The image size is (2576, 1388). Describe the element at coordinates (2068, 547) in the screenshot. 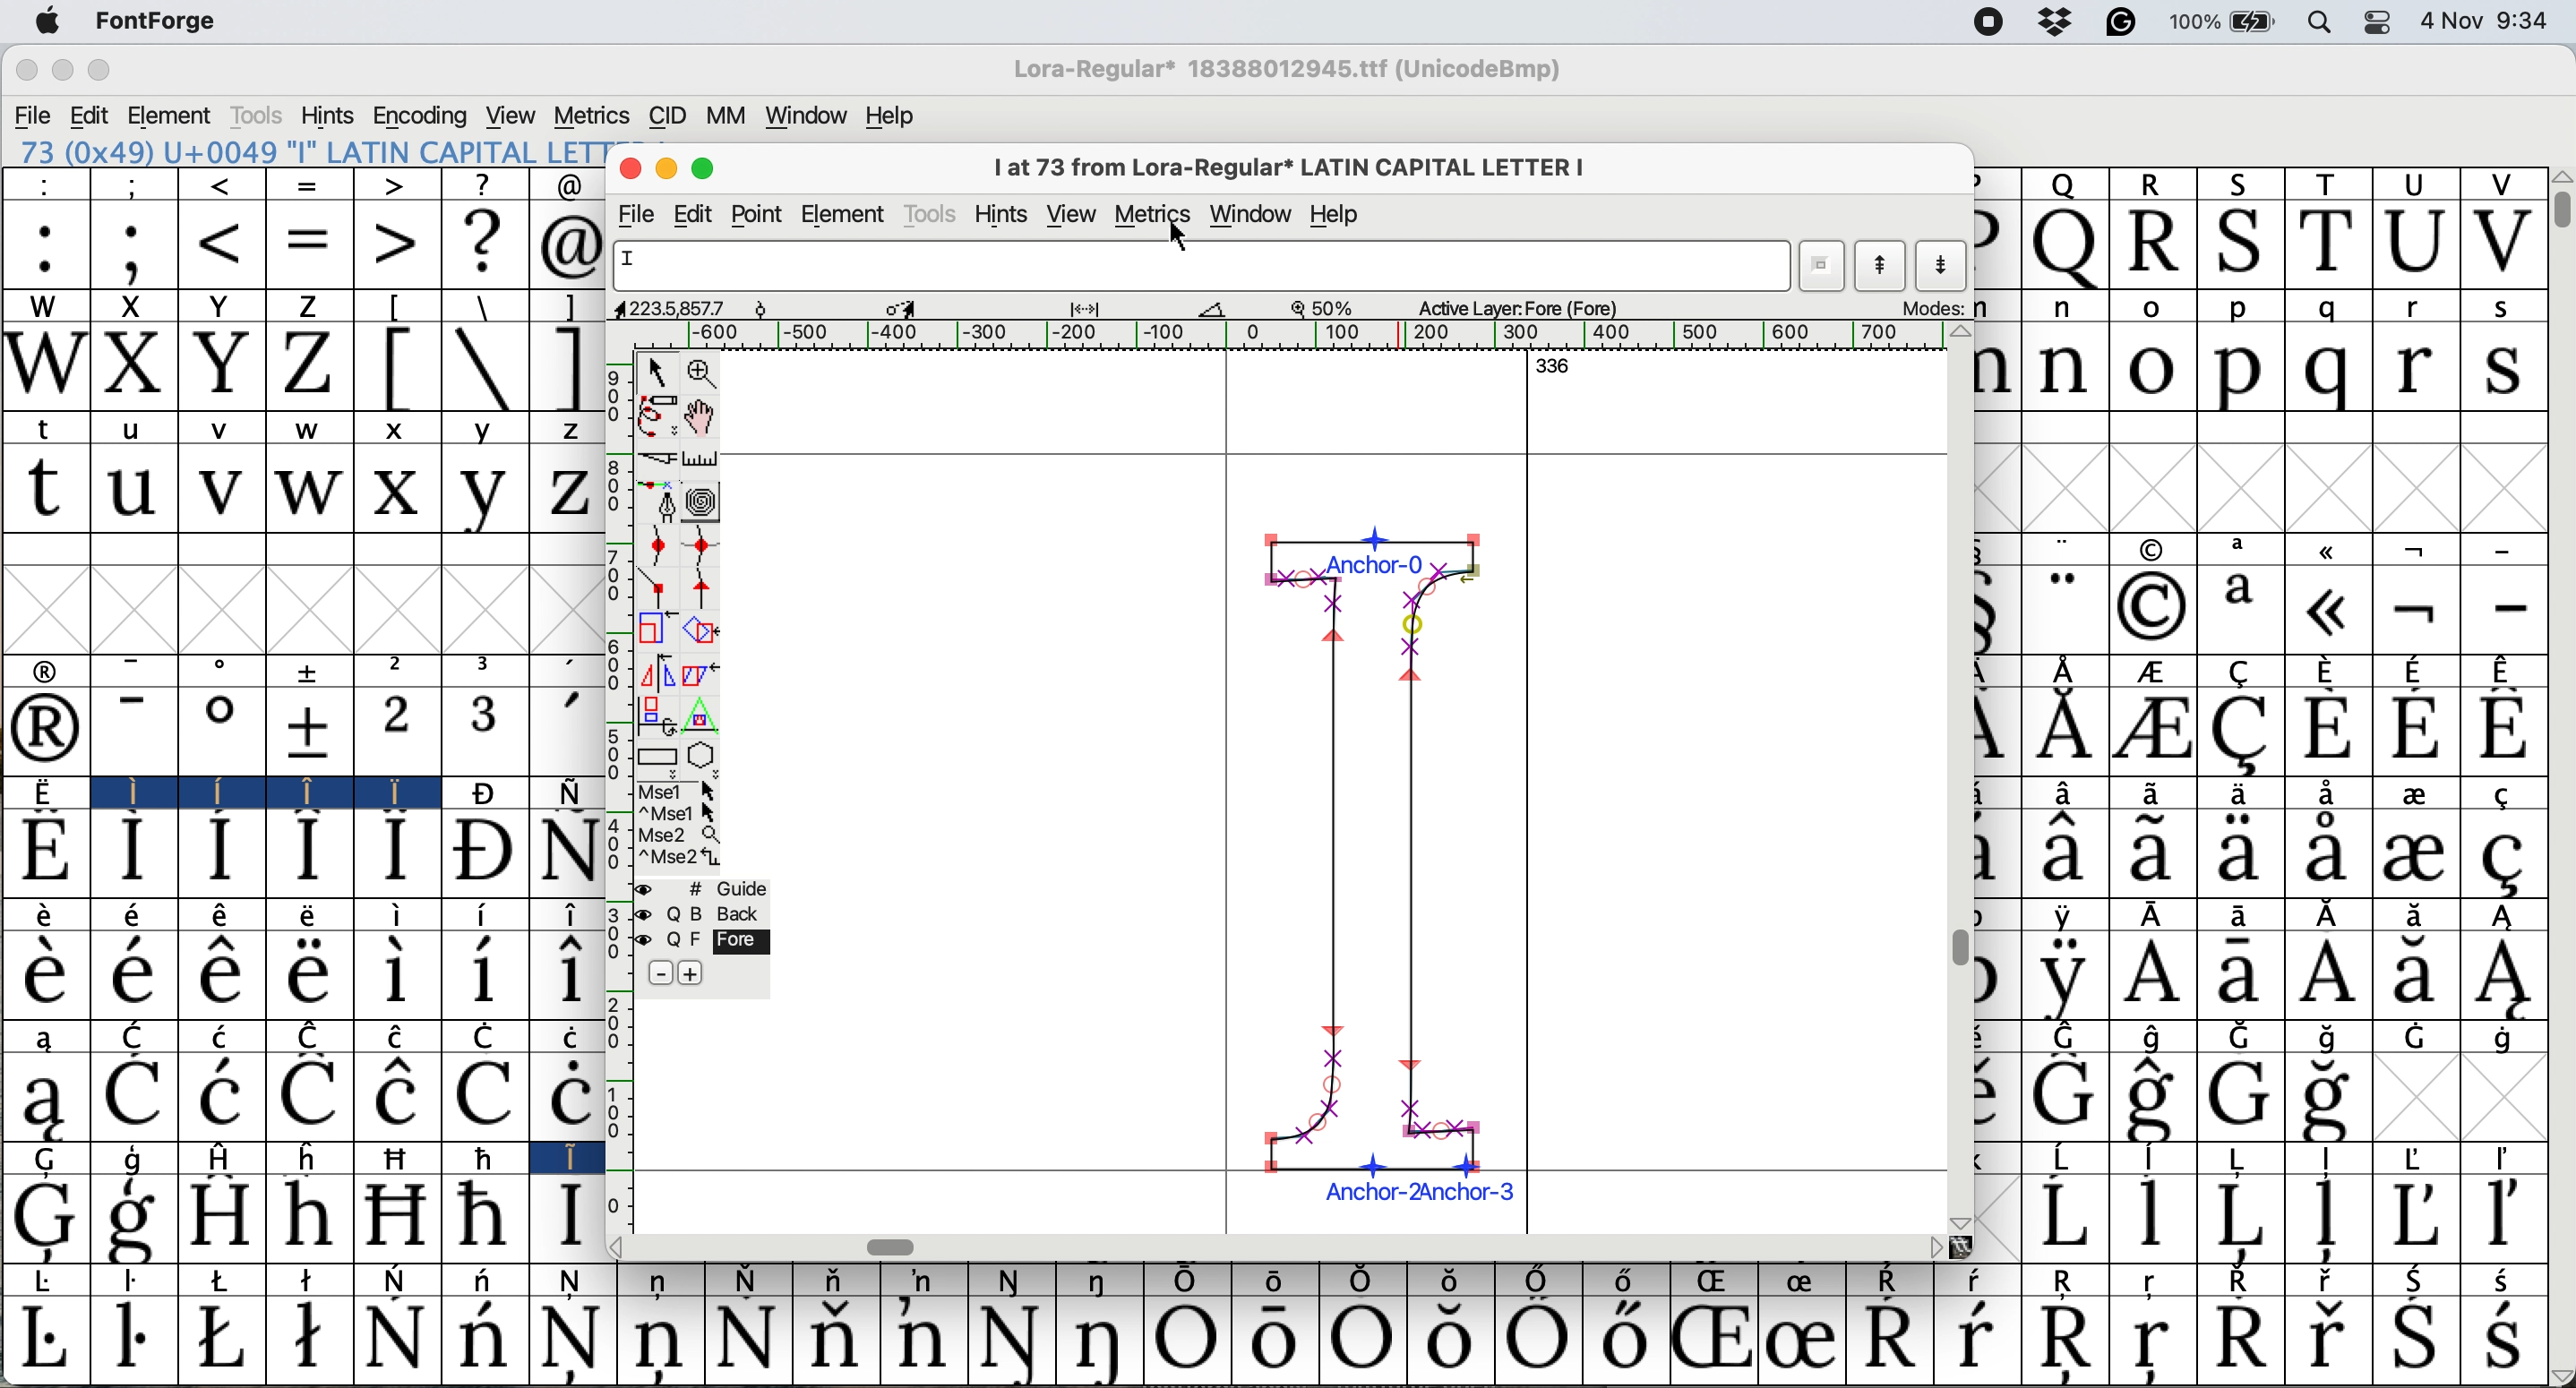

I see `"` at that location.